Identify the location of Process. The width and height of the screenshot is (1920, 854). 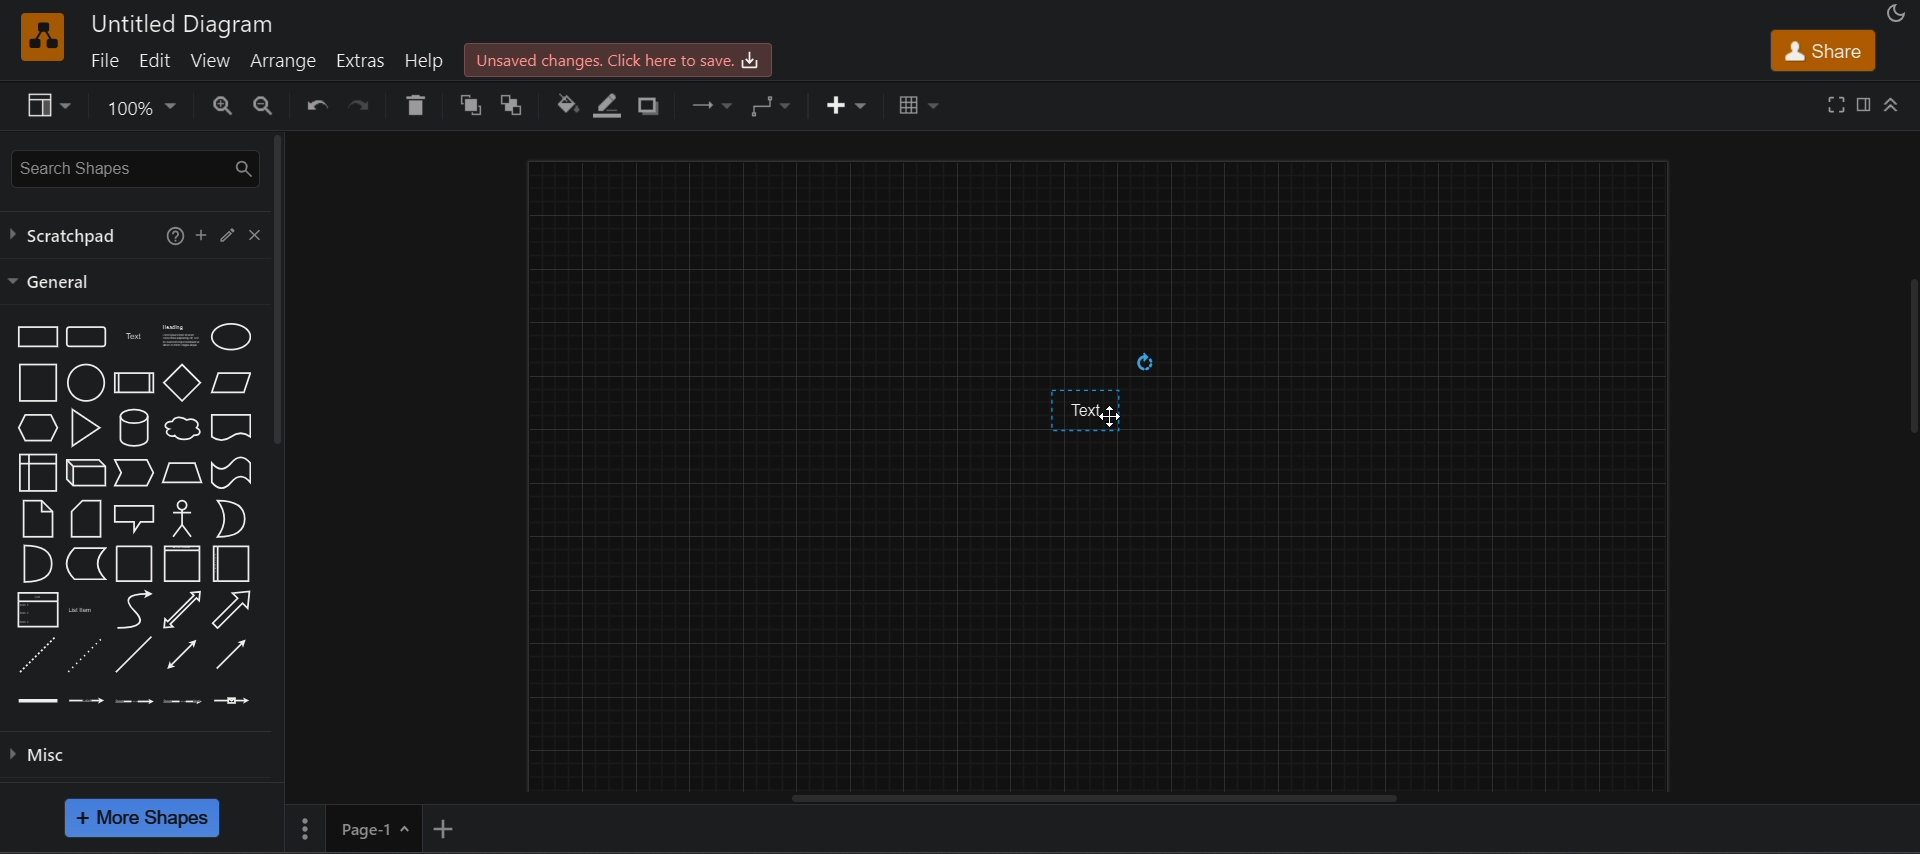
(134, 383).